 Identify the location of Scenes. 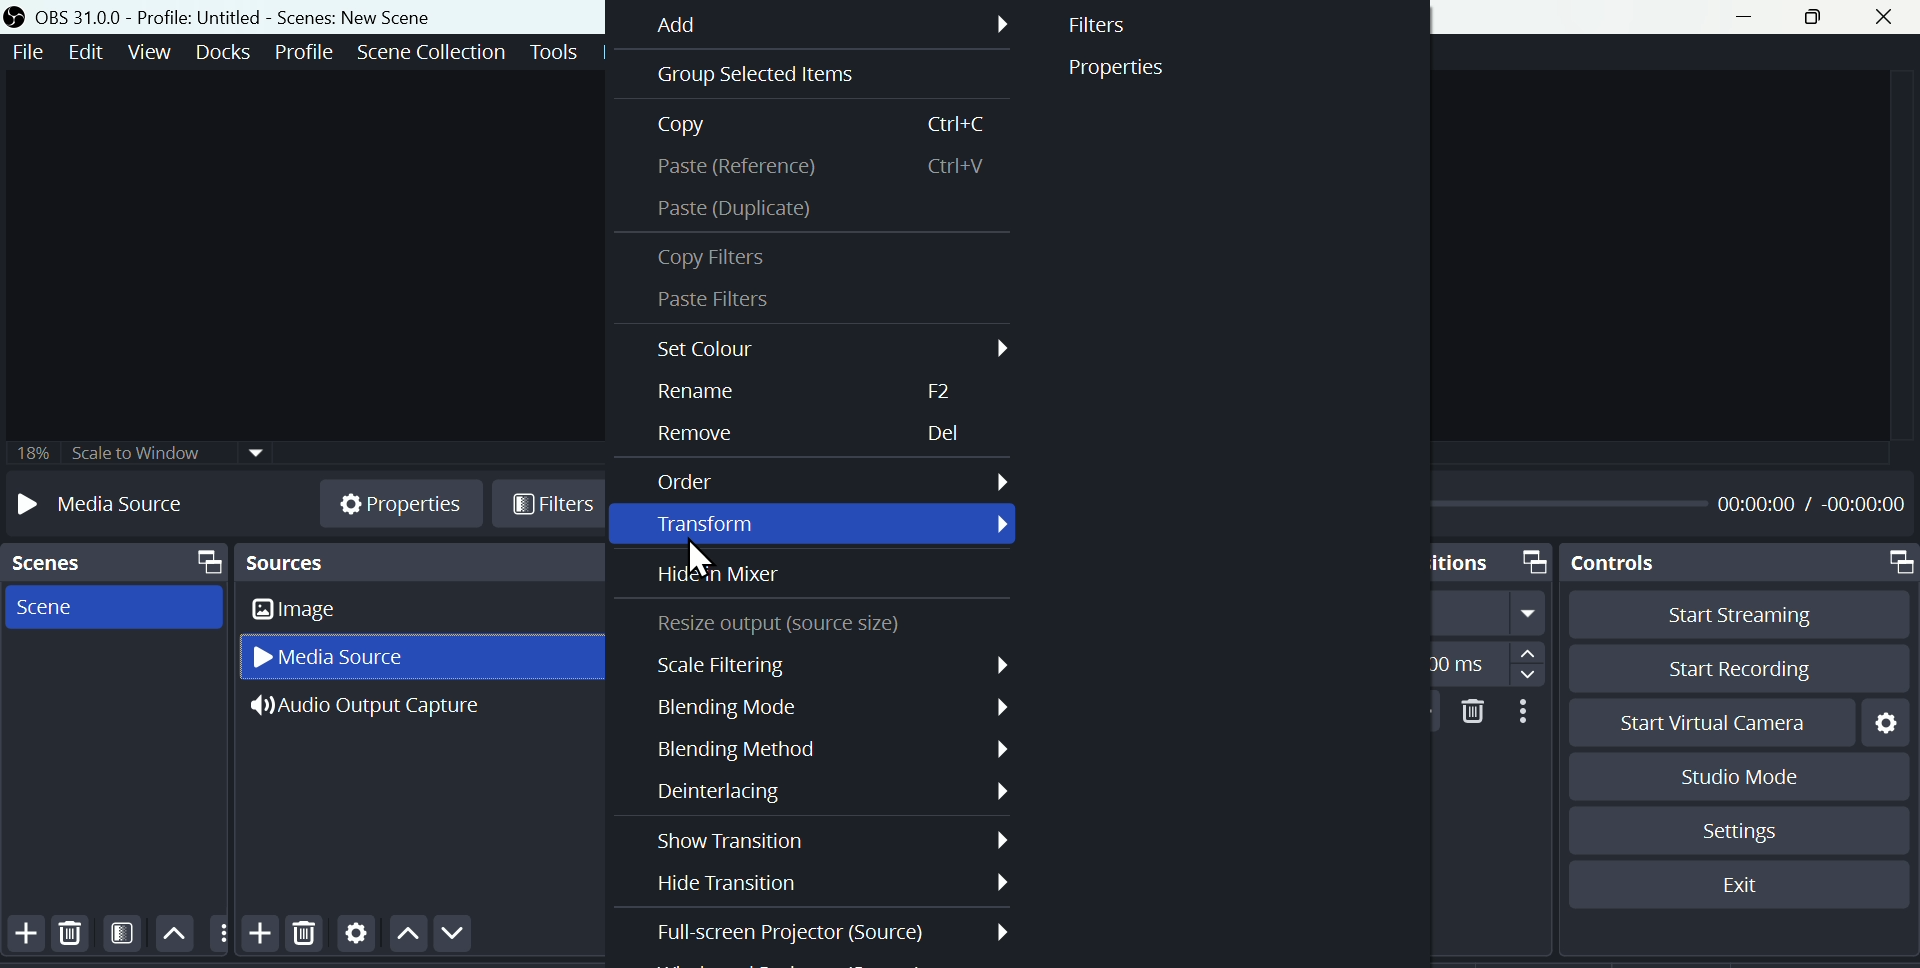
(112, 563).